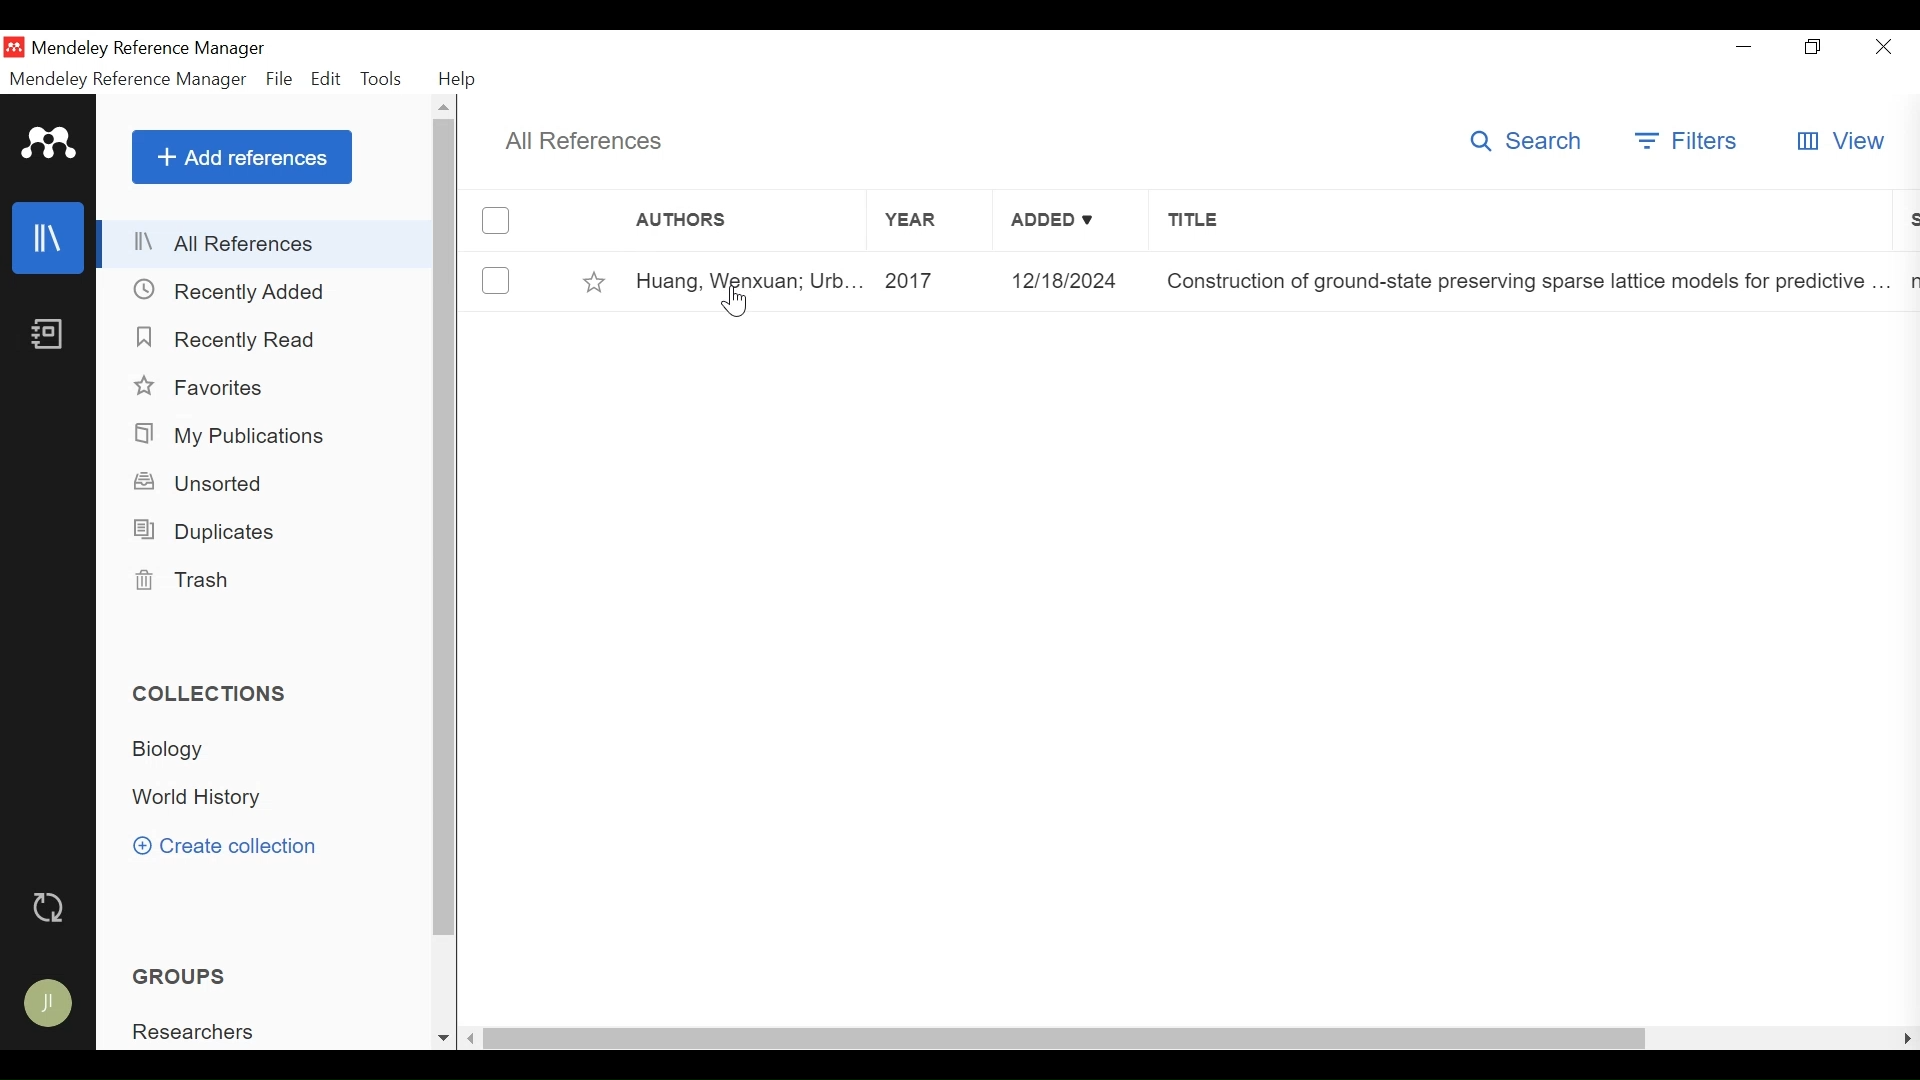  I want to click on Title, so click(1540, 218).